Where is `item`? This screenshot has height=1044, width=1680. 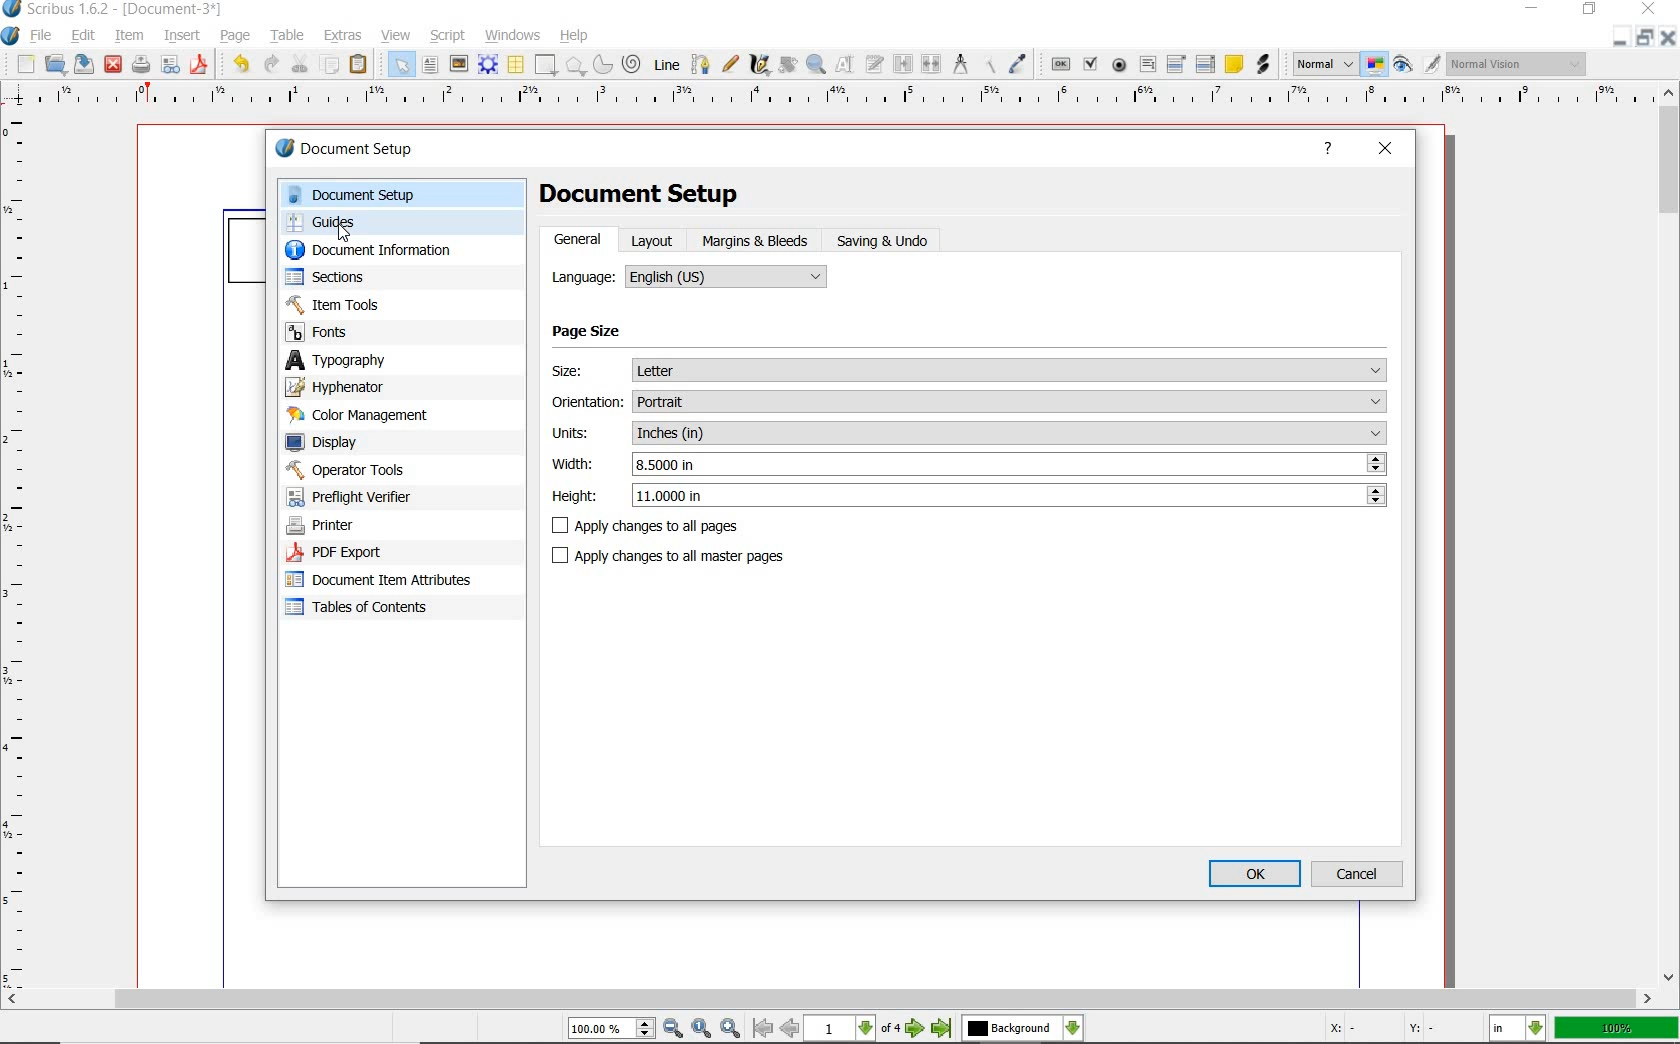 item is located at coordinates (129, 37).